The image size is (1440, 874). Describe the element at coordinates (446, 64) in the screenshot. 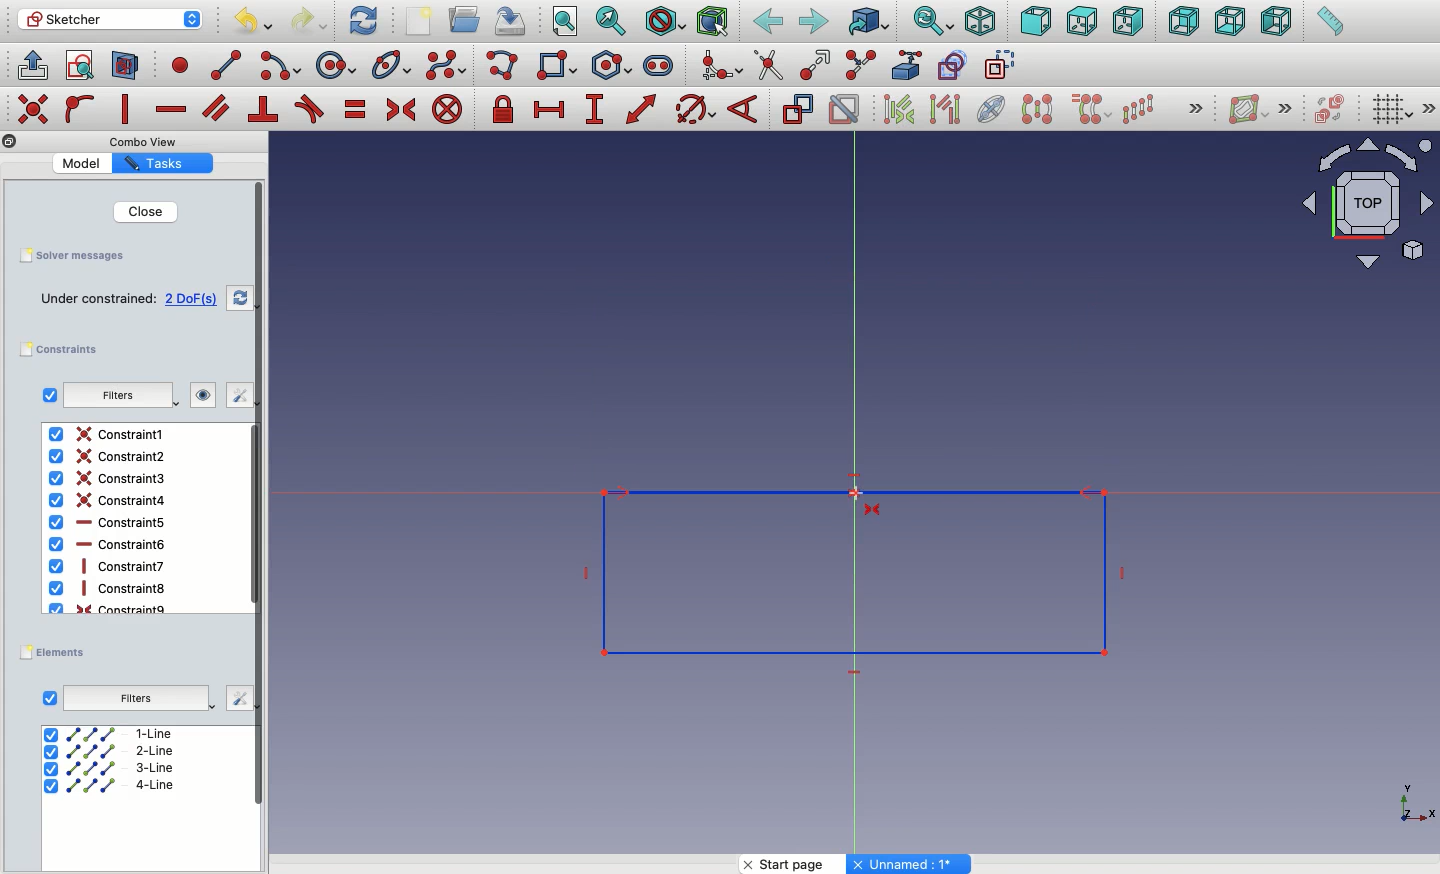

I see `Create B-spline` at that location.